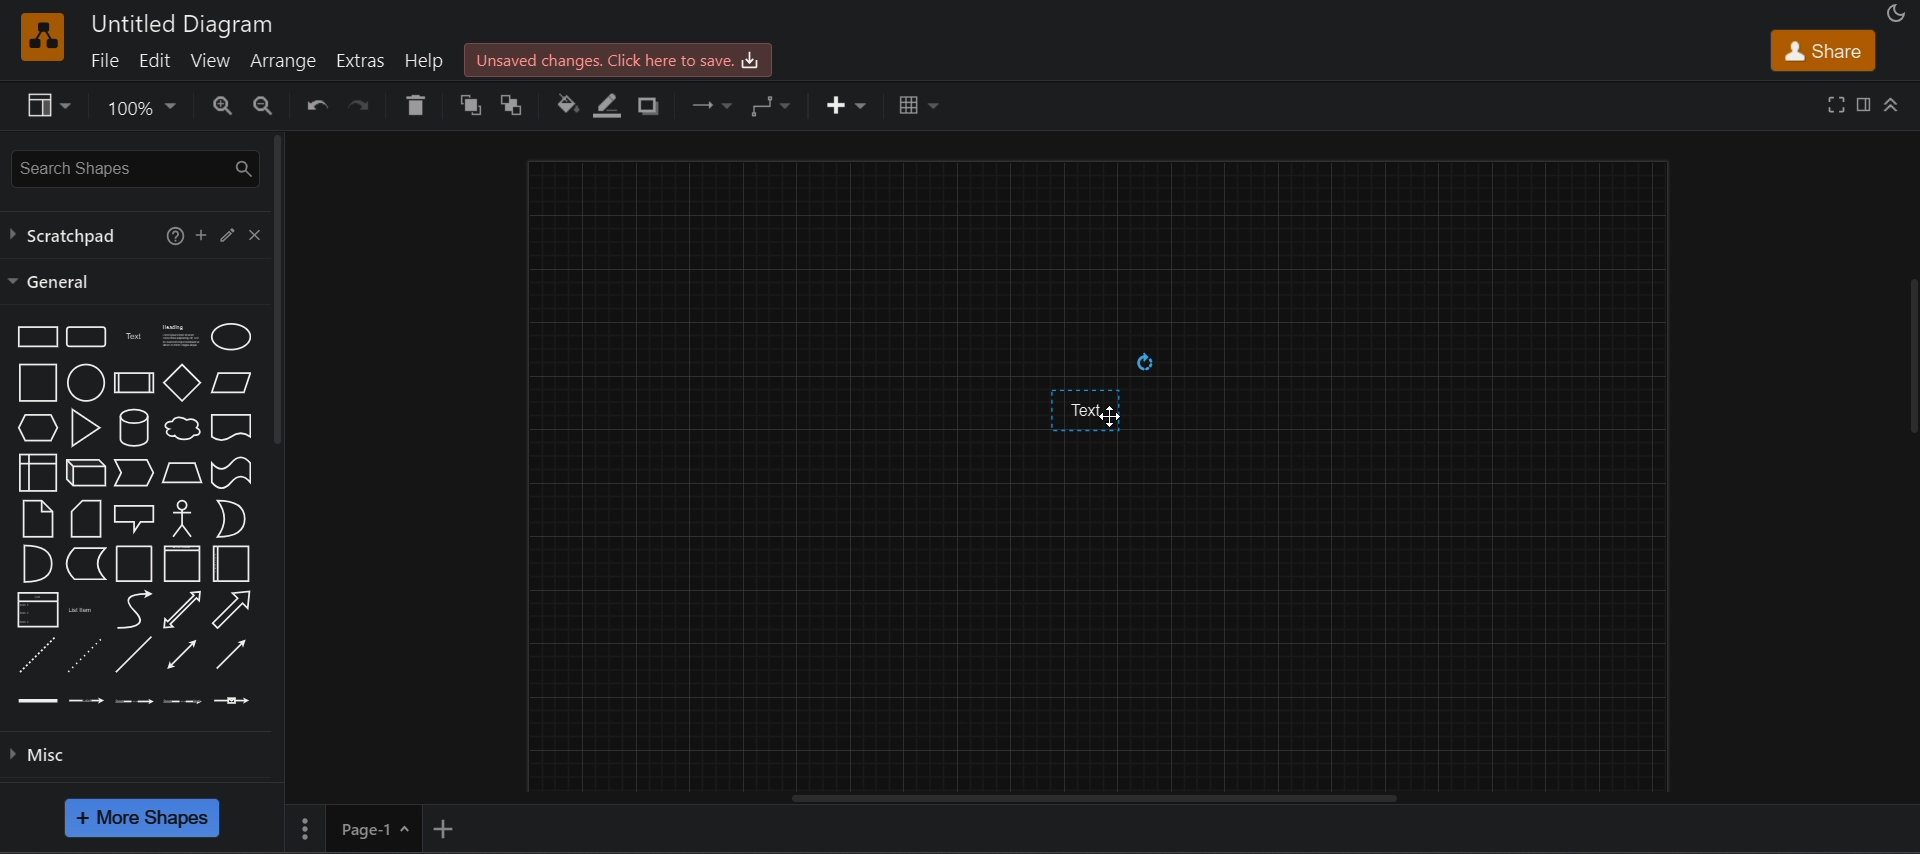 The height and width of the screenshot is (854, 1920). I want to click on Rotate, so click(1145, 361).